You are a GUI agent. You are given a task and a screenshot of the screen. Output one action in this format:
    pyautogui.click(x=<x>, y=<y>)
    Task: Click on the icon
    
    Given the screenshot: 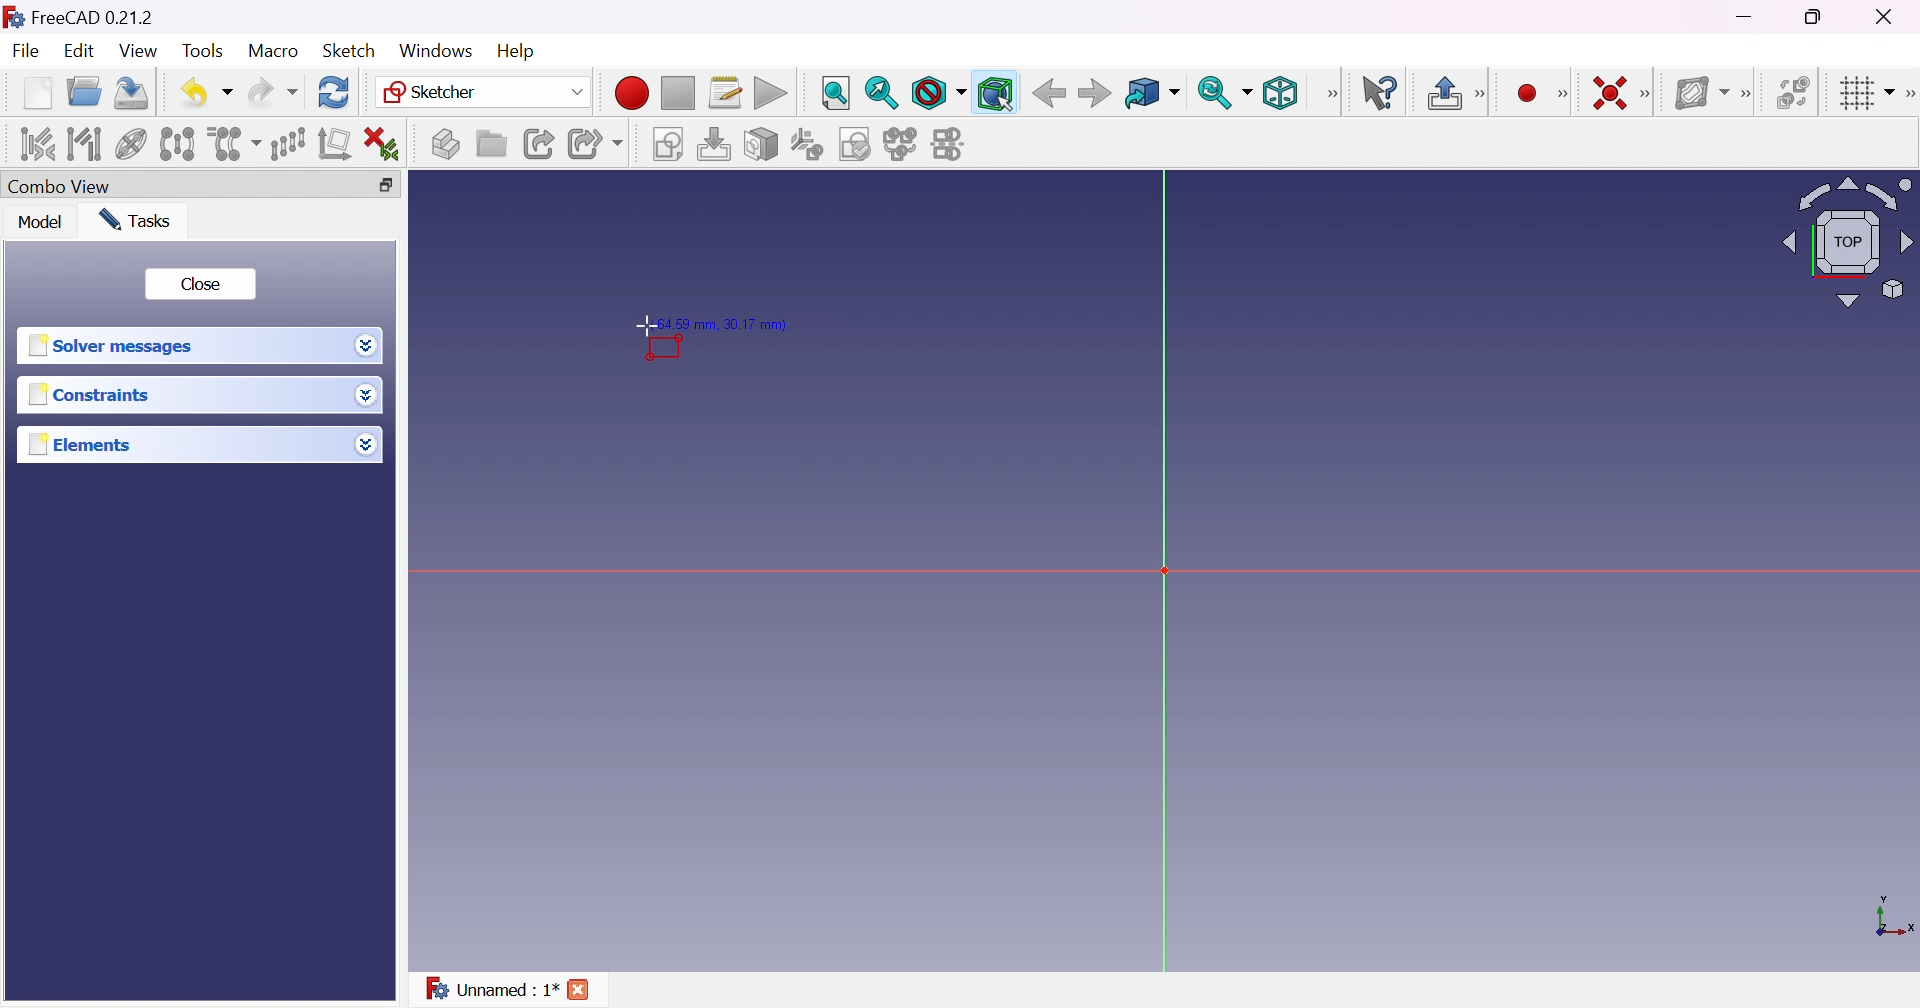 What is the action you would take?
    pyautogui.click(x=13, y=17)
    